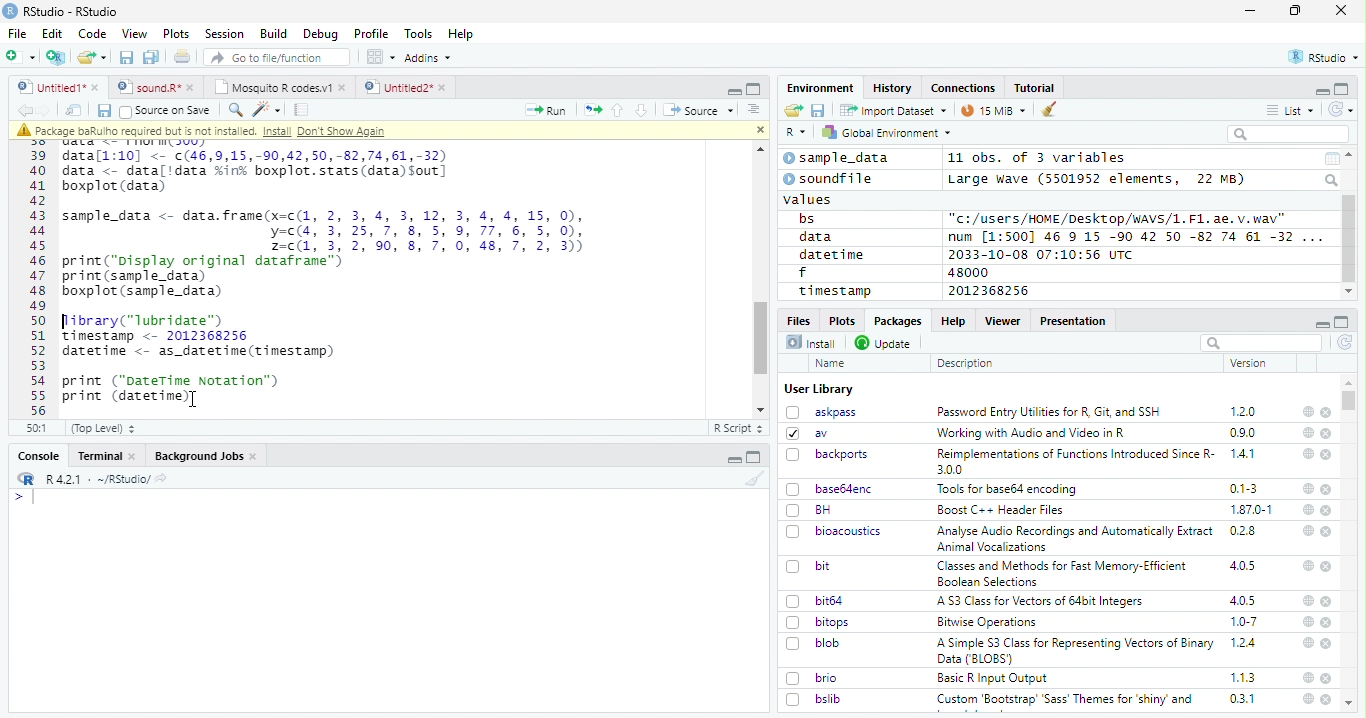  I want to click on scroll up, so click(757, 150).